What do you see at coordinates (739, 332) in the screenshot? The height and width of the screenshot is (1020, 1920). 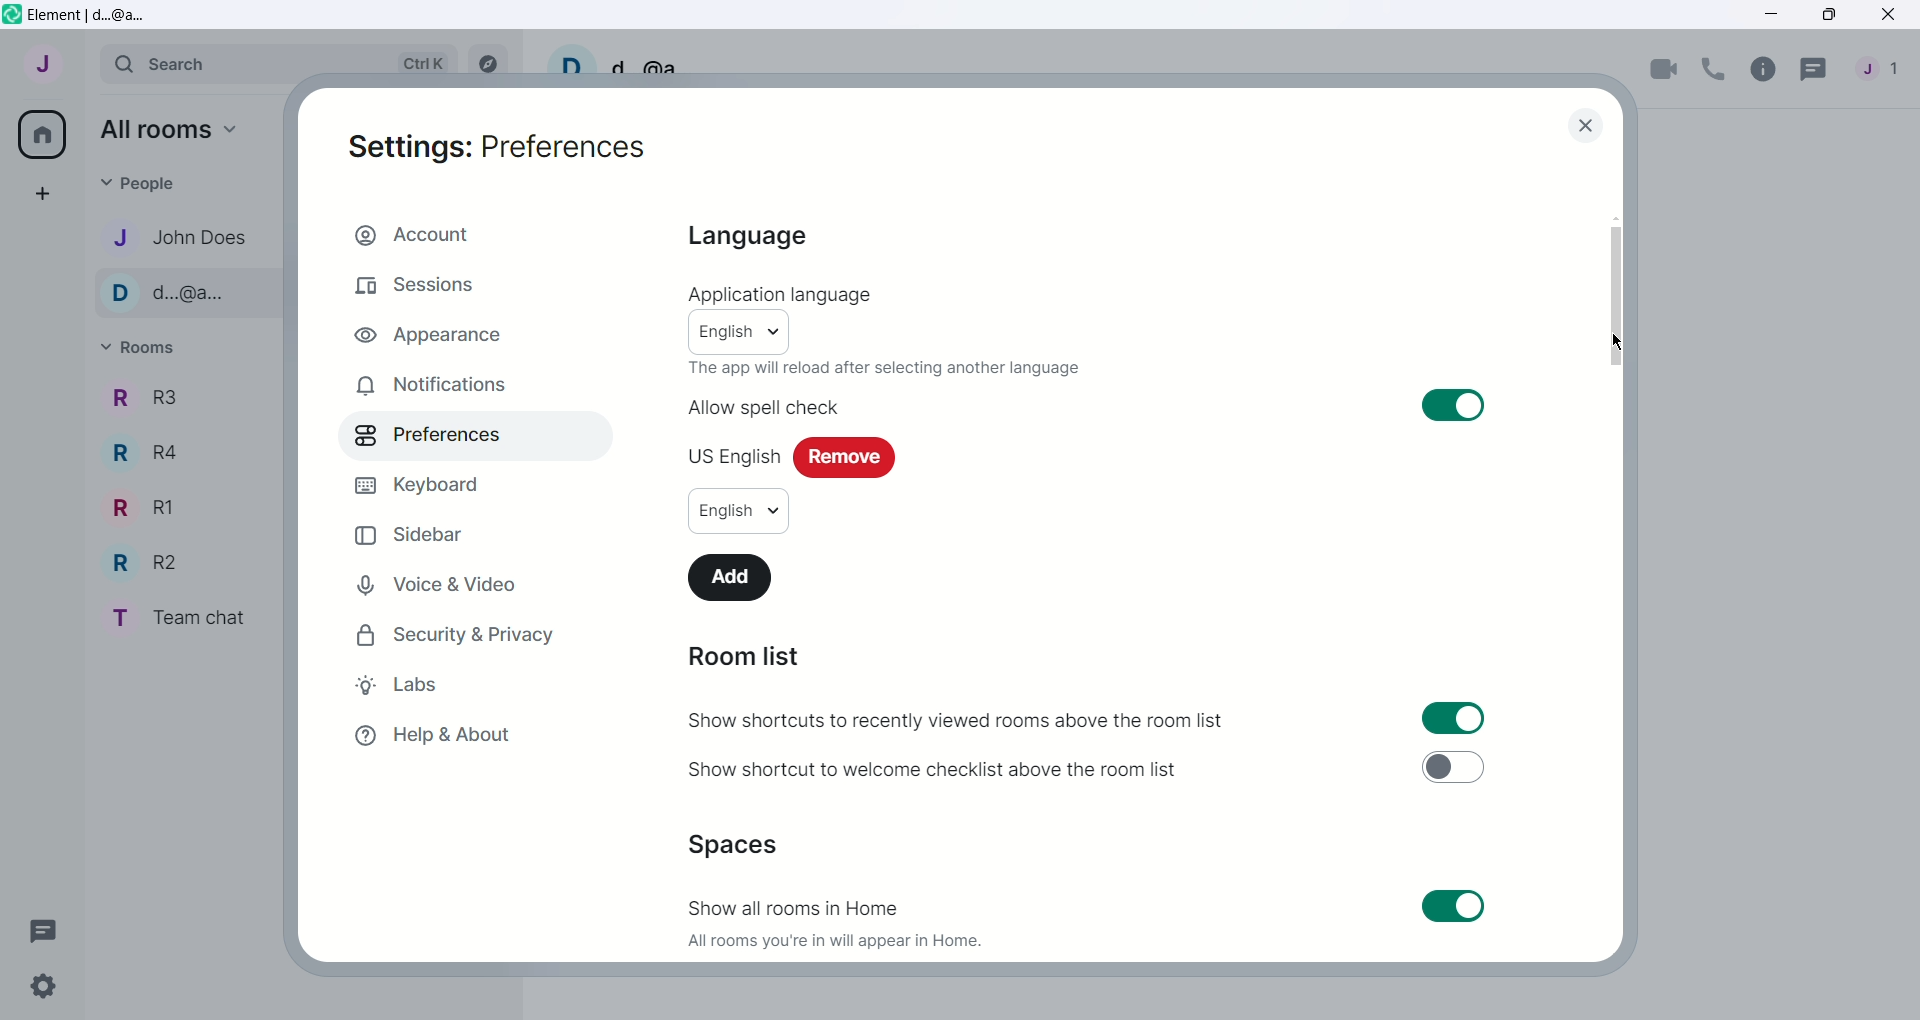 I see `English` at bounding box center [739, 332].